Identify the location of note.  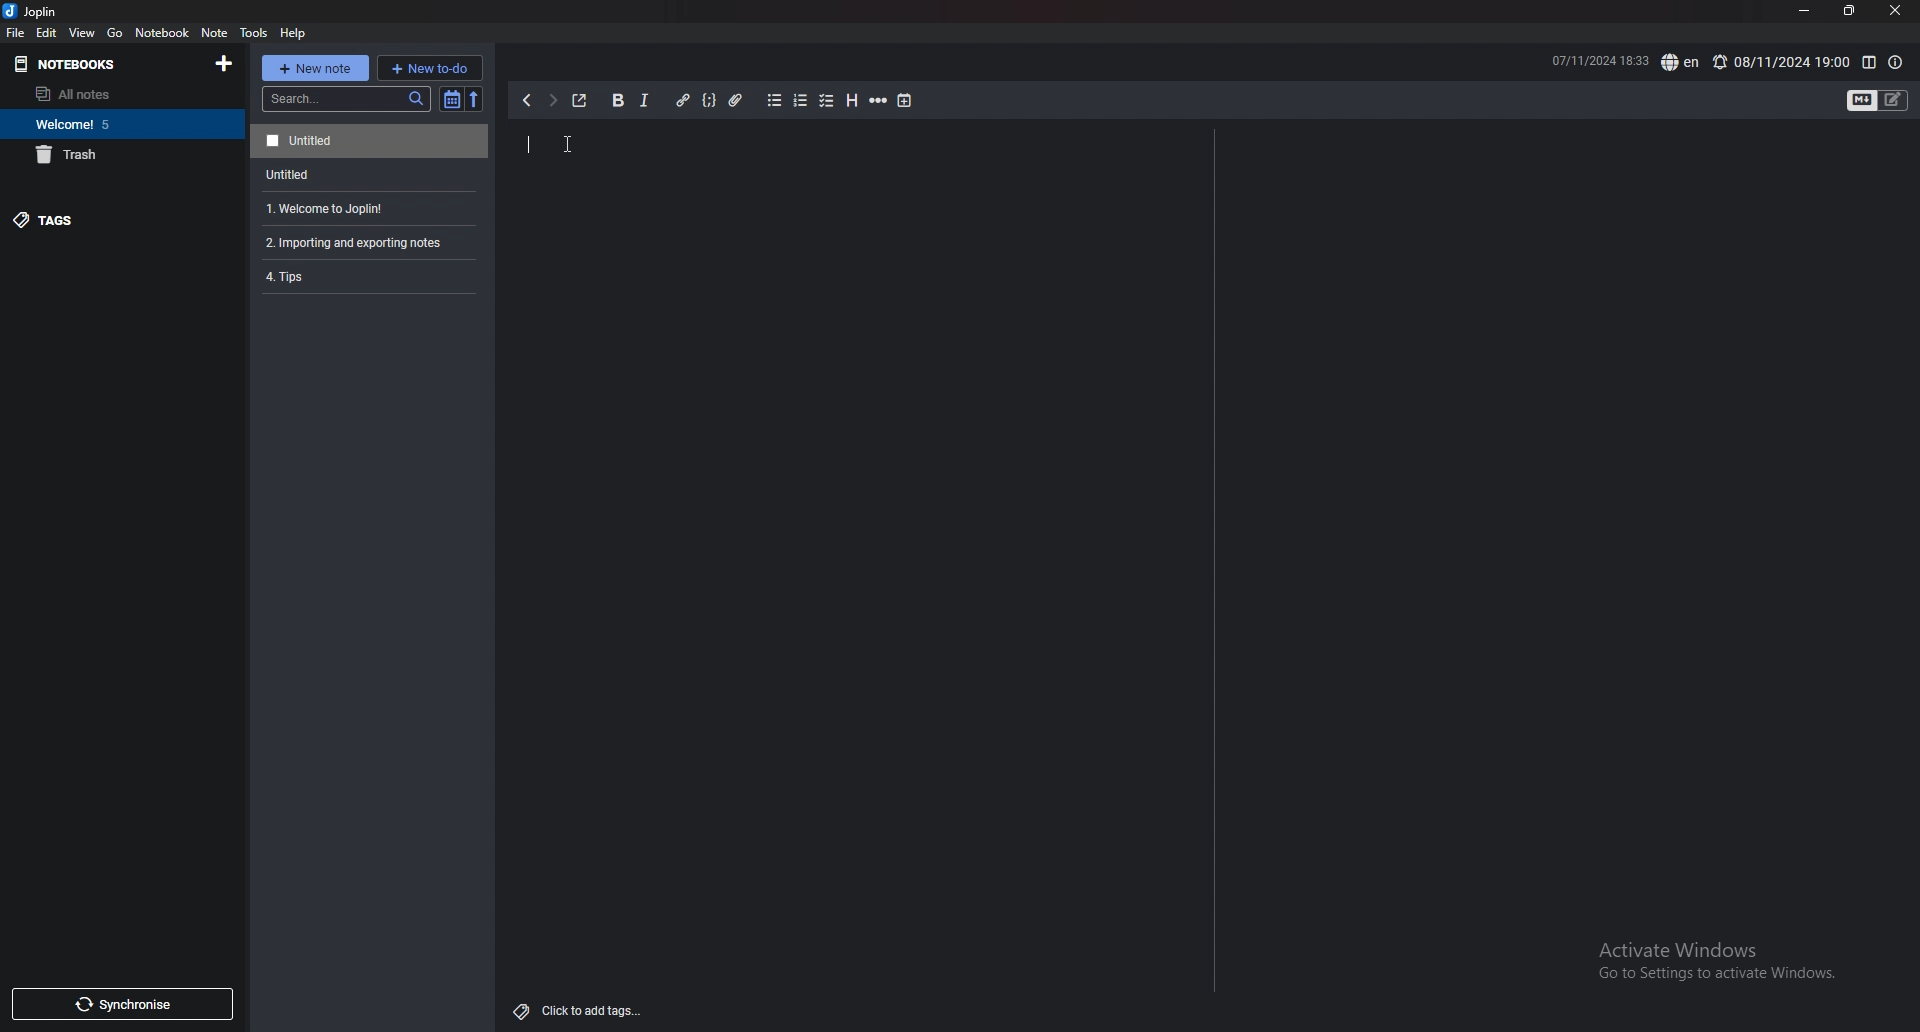
(216, 33).